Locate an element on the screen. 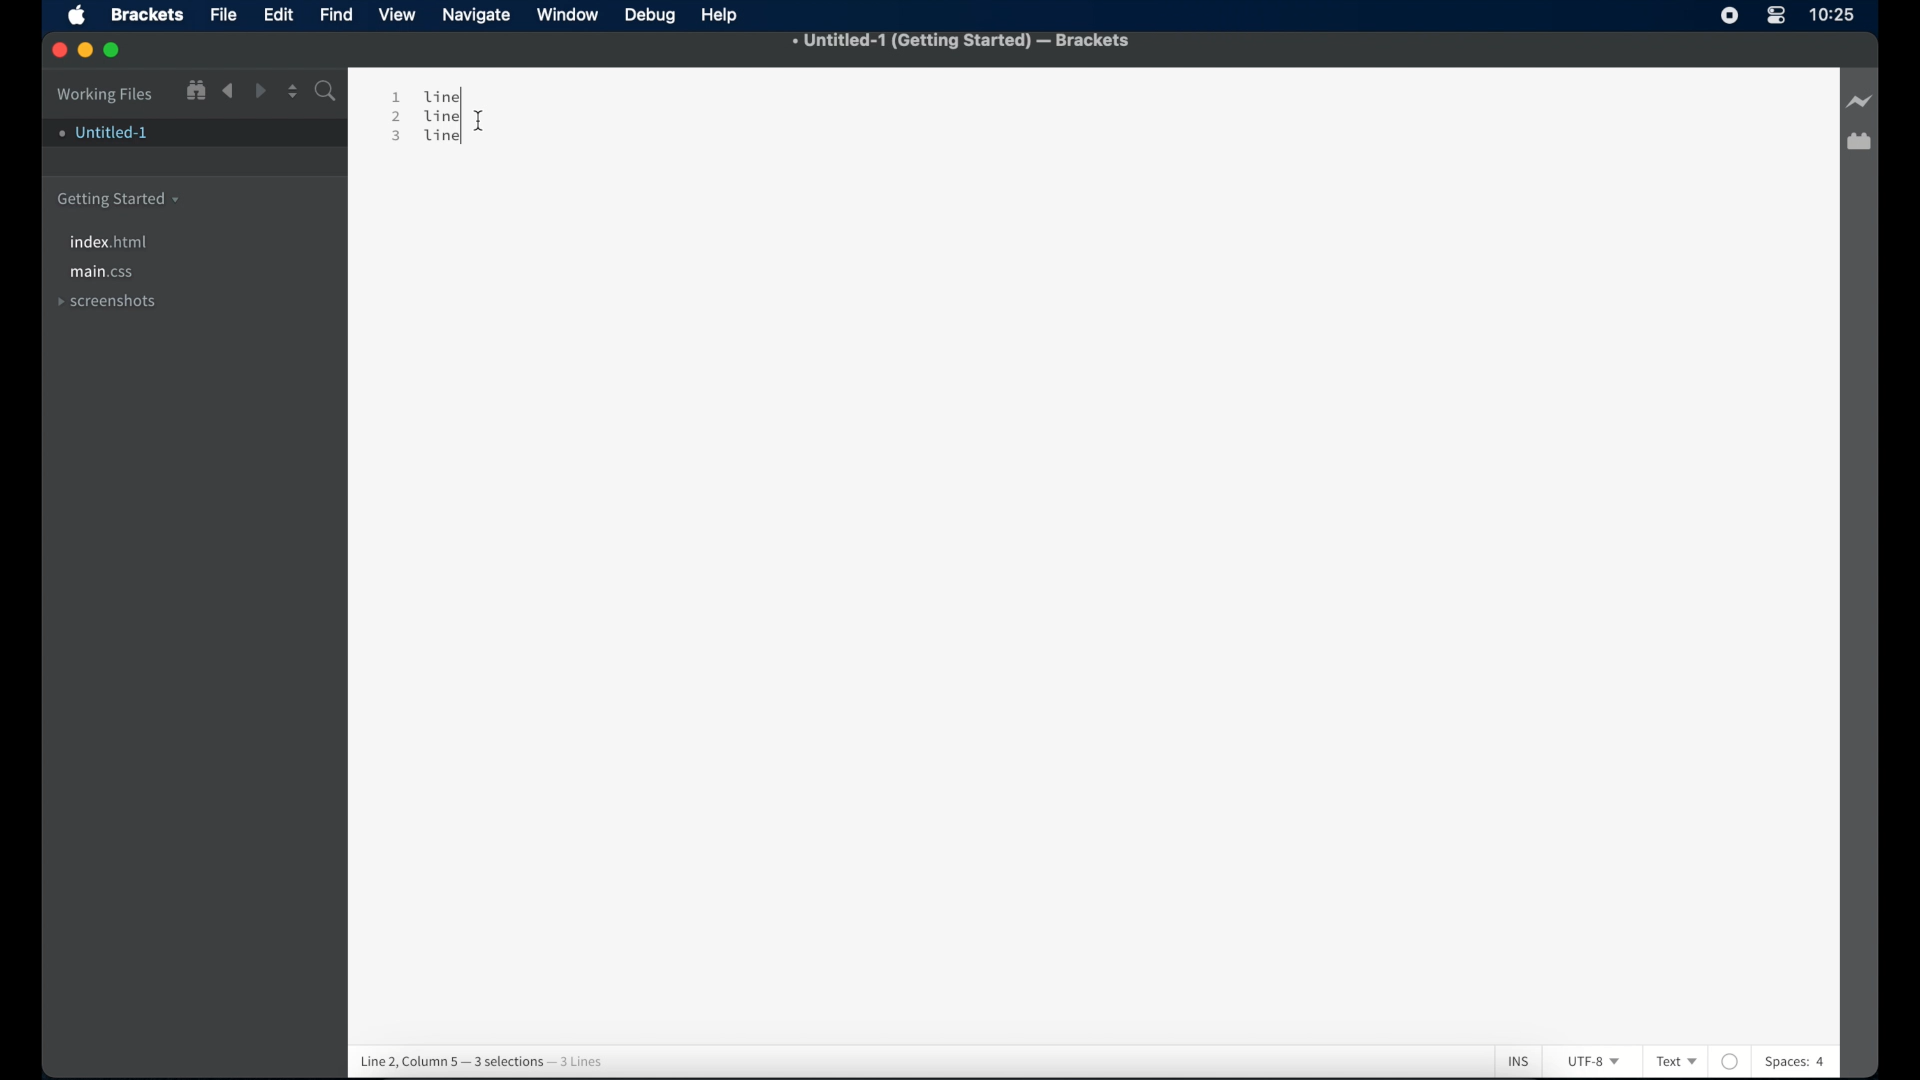  utf-8 menu is located at coordinates (1595, 1061).